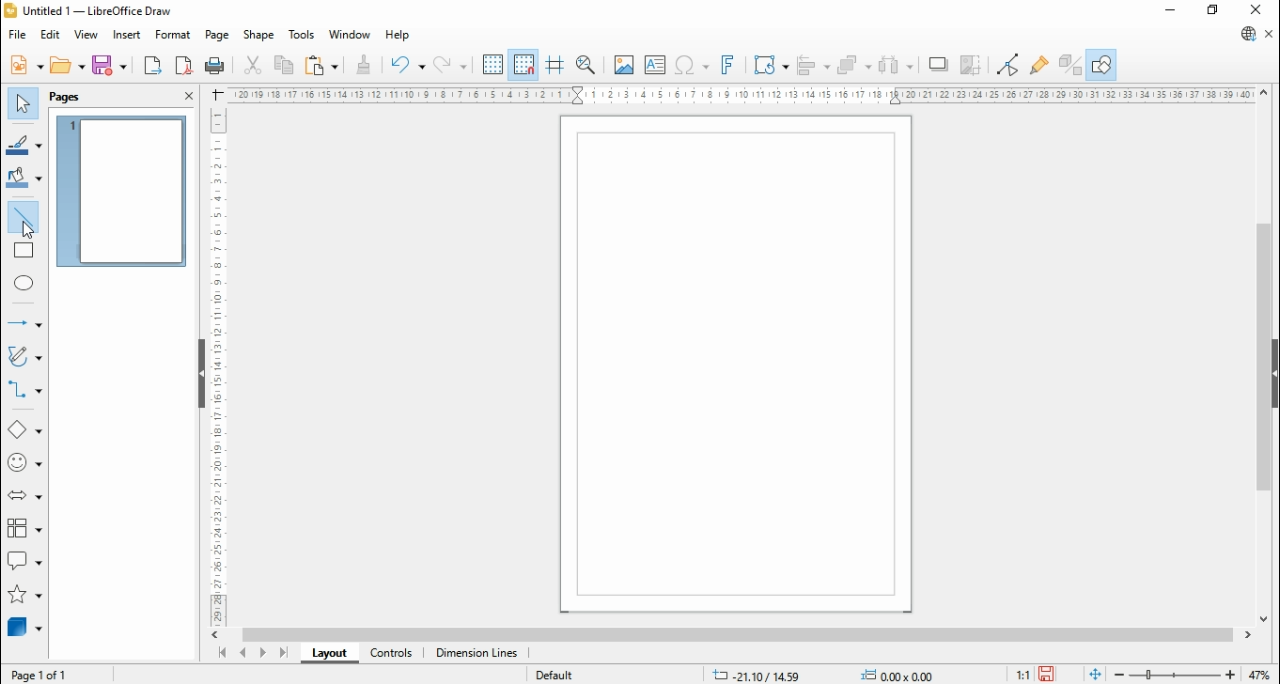 The height and width of the screenshot is (684, 1280). Describe the element at coordinates (1262, 674) in the screenshot. I see `zoom factor` at that location.